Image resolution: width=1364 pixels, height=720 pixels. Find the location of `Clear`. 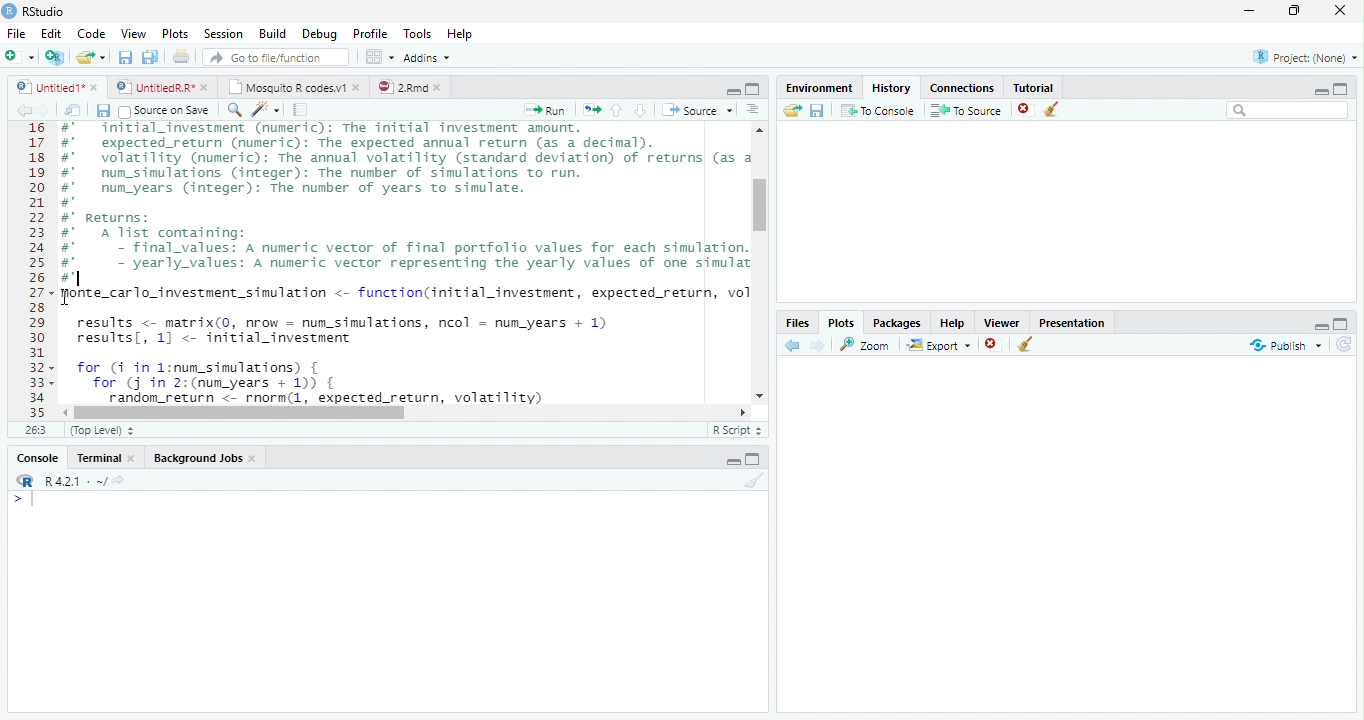

Clear is located at coordinates (751, 481).